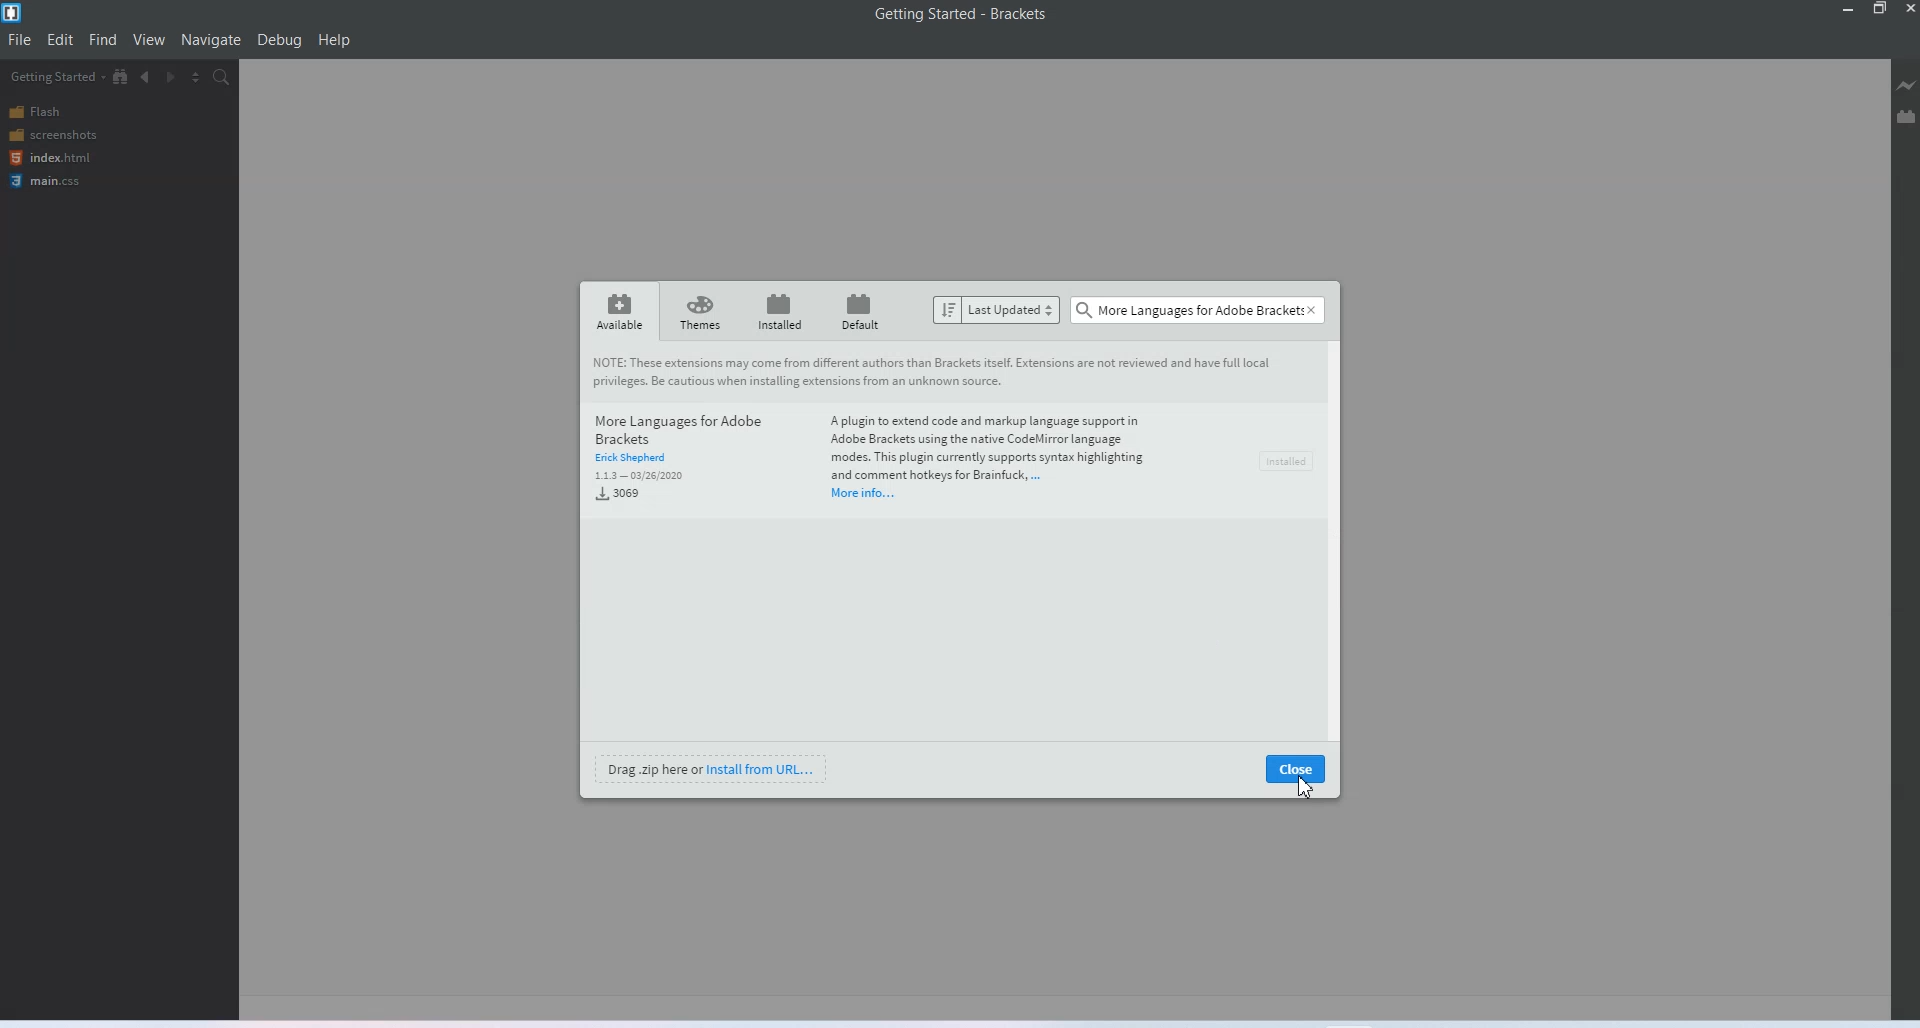 The height and width of the screenshot is (1028, 1920). What do you see at coordinates (147, 77) in the screenshot?
I see `Navigate Backwards` at bounding box center [147, 77].